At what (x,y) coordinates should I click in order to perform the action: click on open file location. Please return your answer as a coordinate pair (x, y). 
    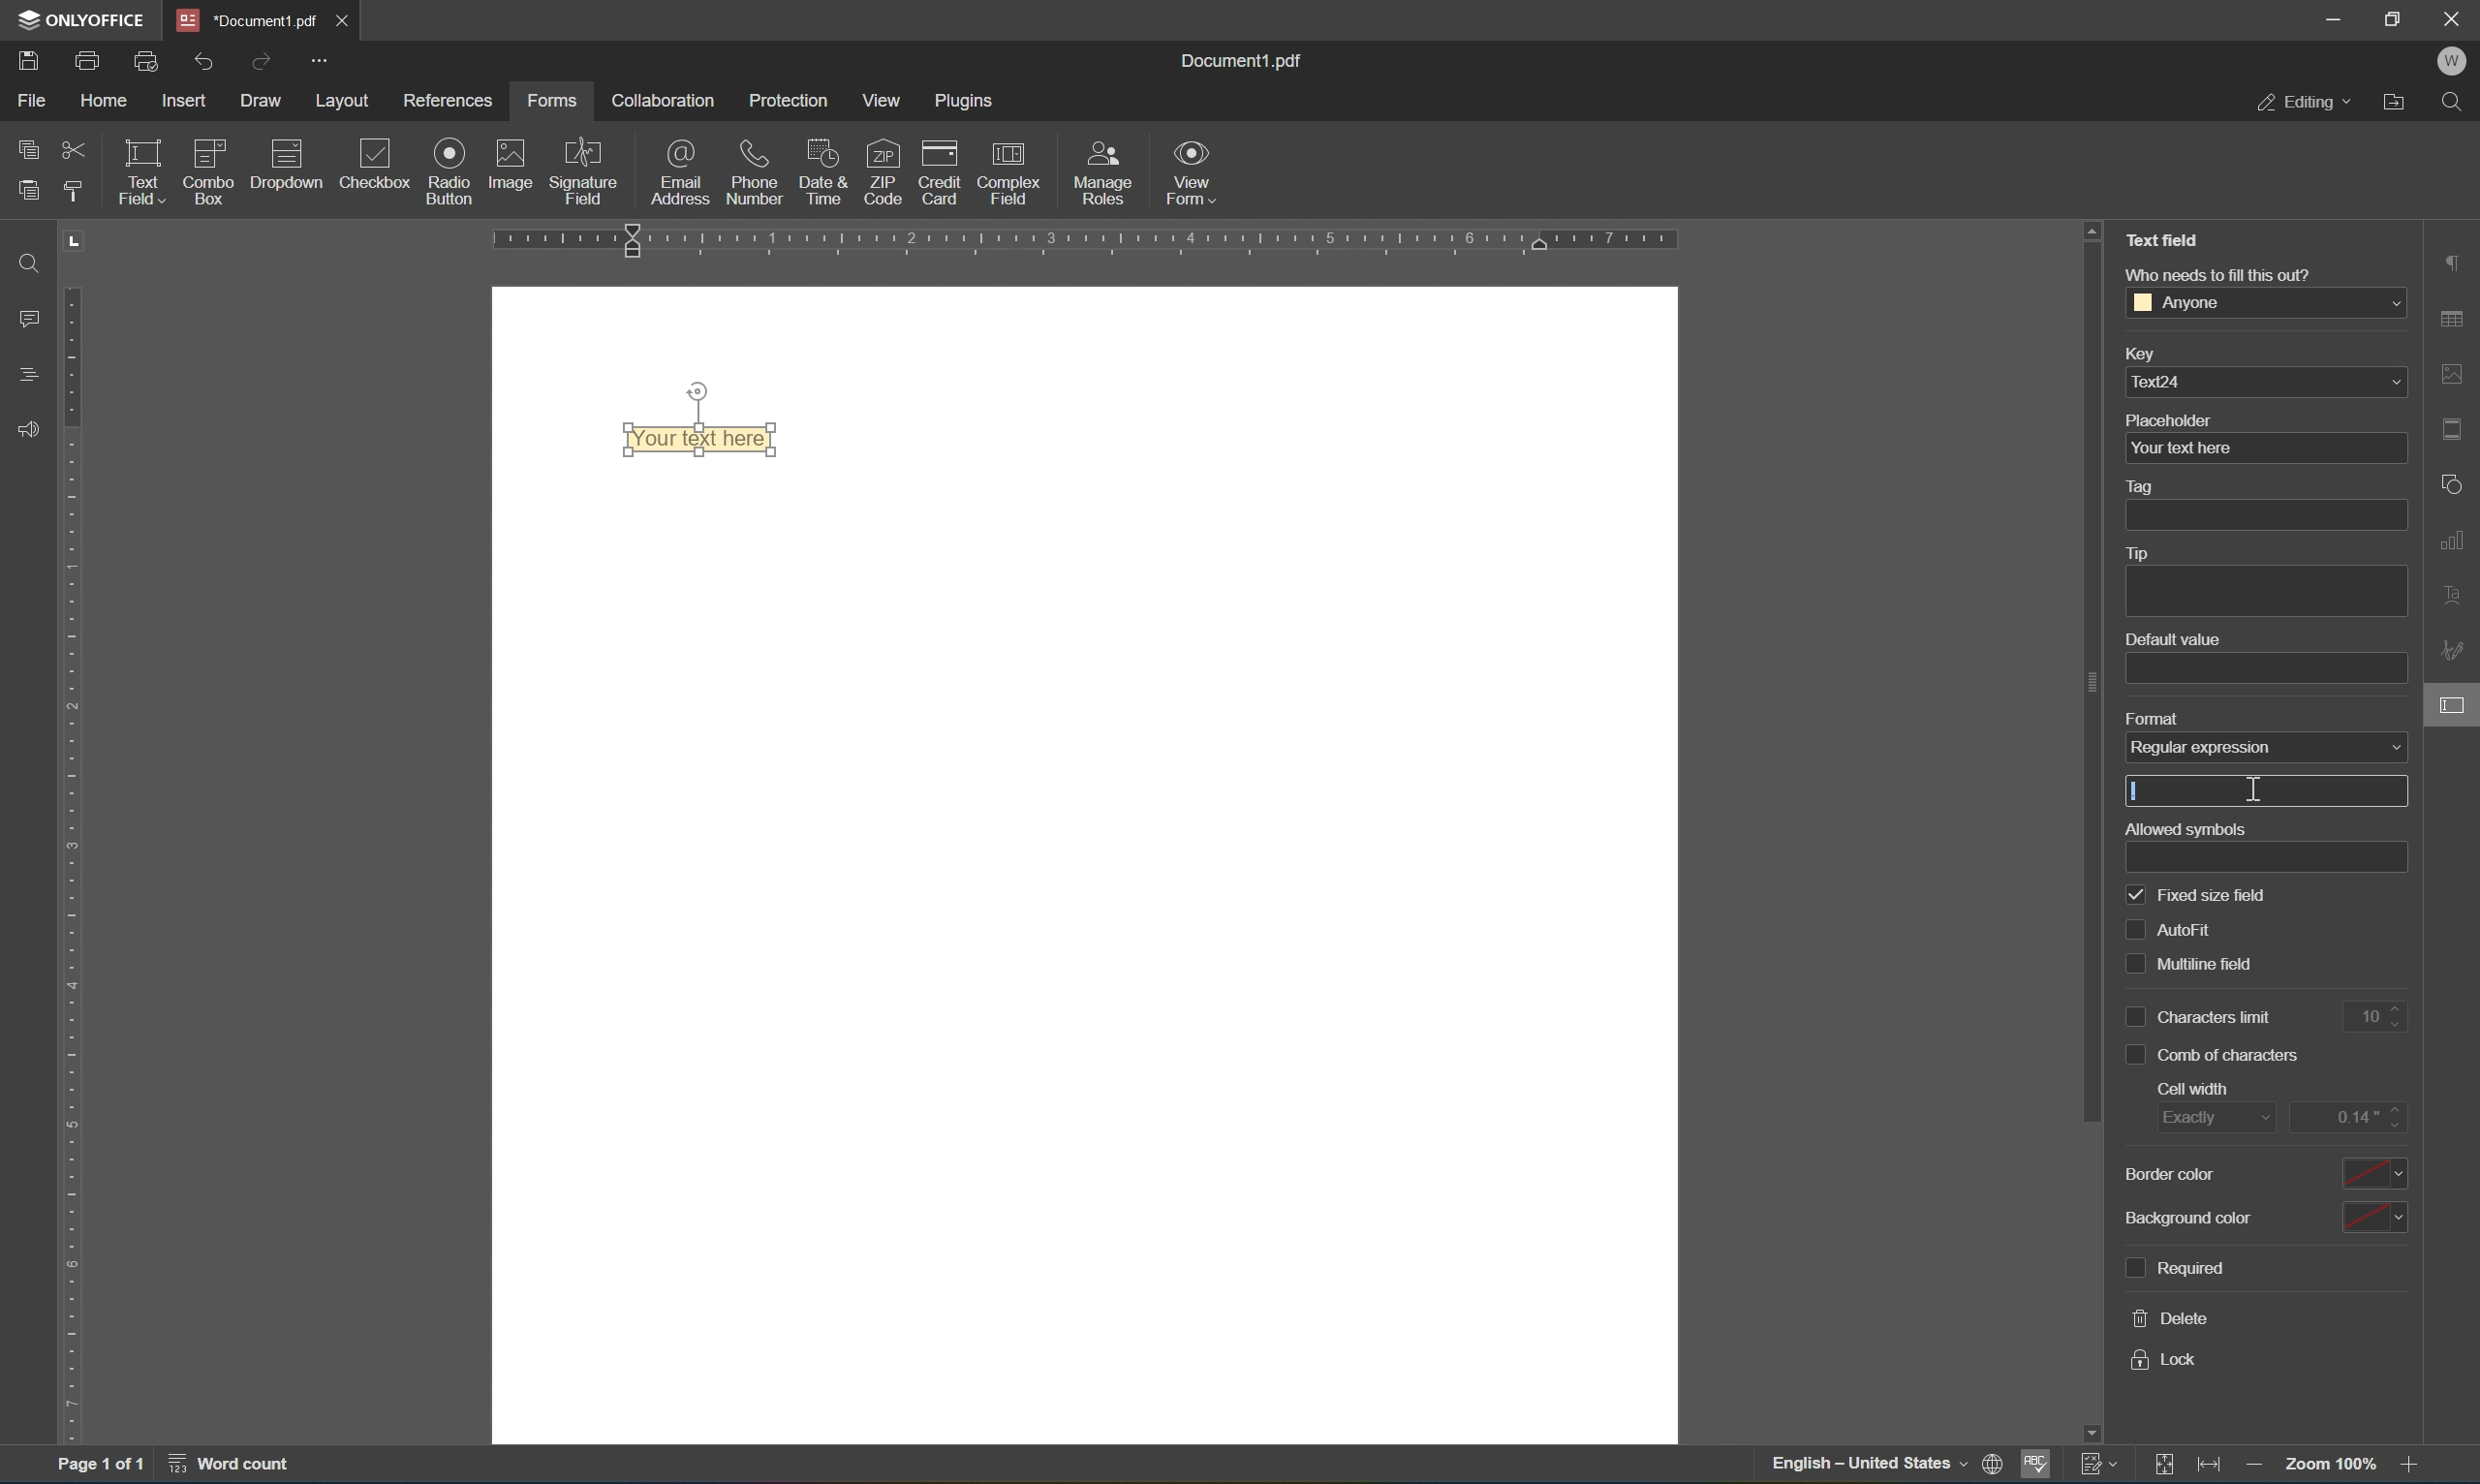
    Looking at the image, I should click on (2400, 100).